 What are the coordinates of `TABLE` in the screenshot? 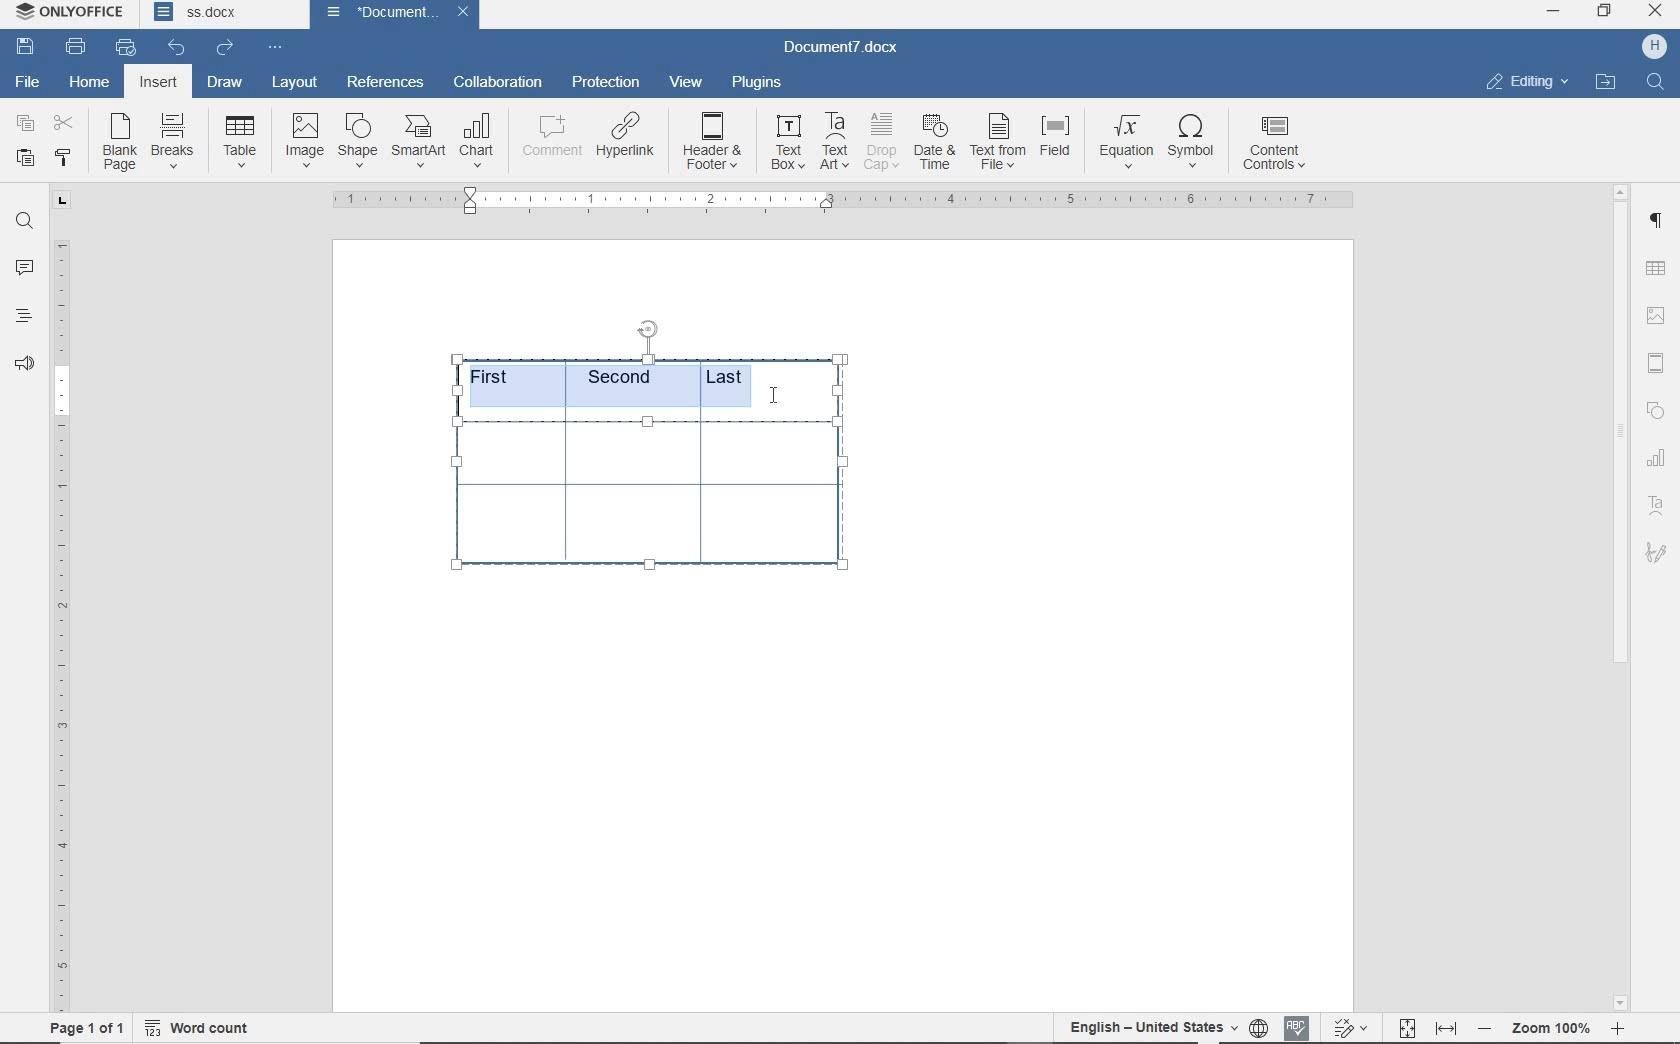 It's located at (1658, 460).